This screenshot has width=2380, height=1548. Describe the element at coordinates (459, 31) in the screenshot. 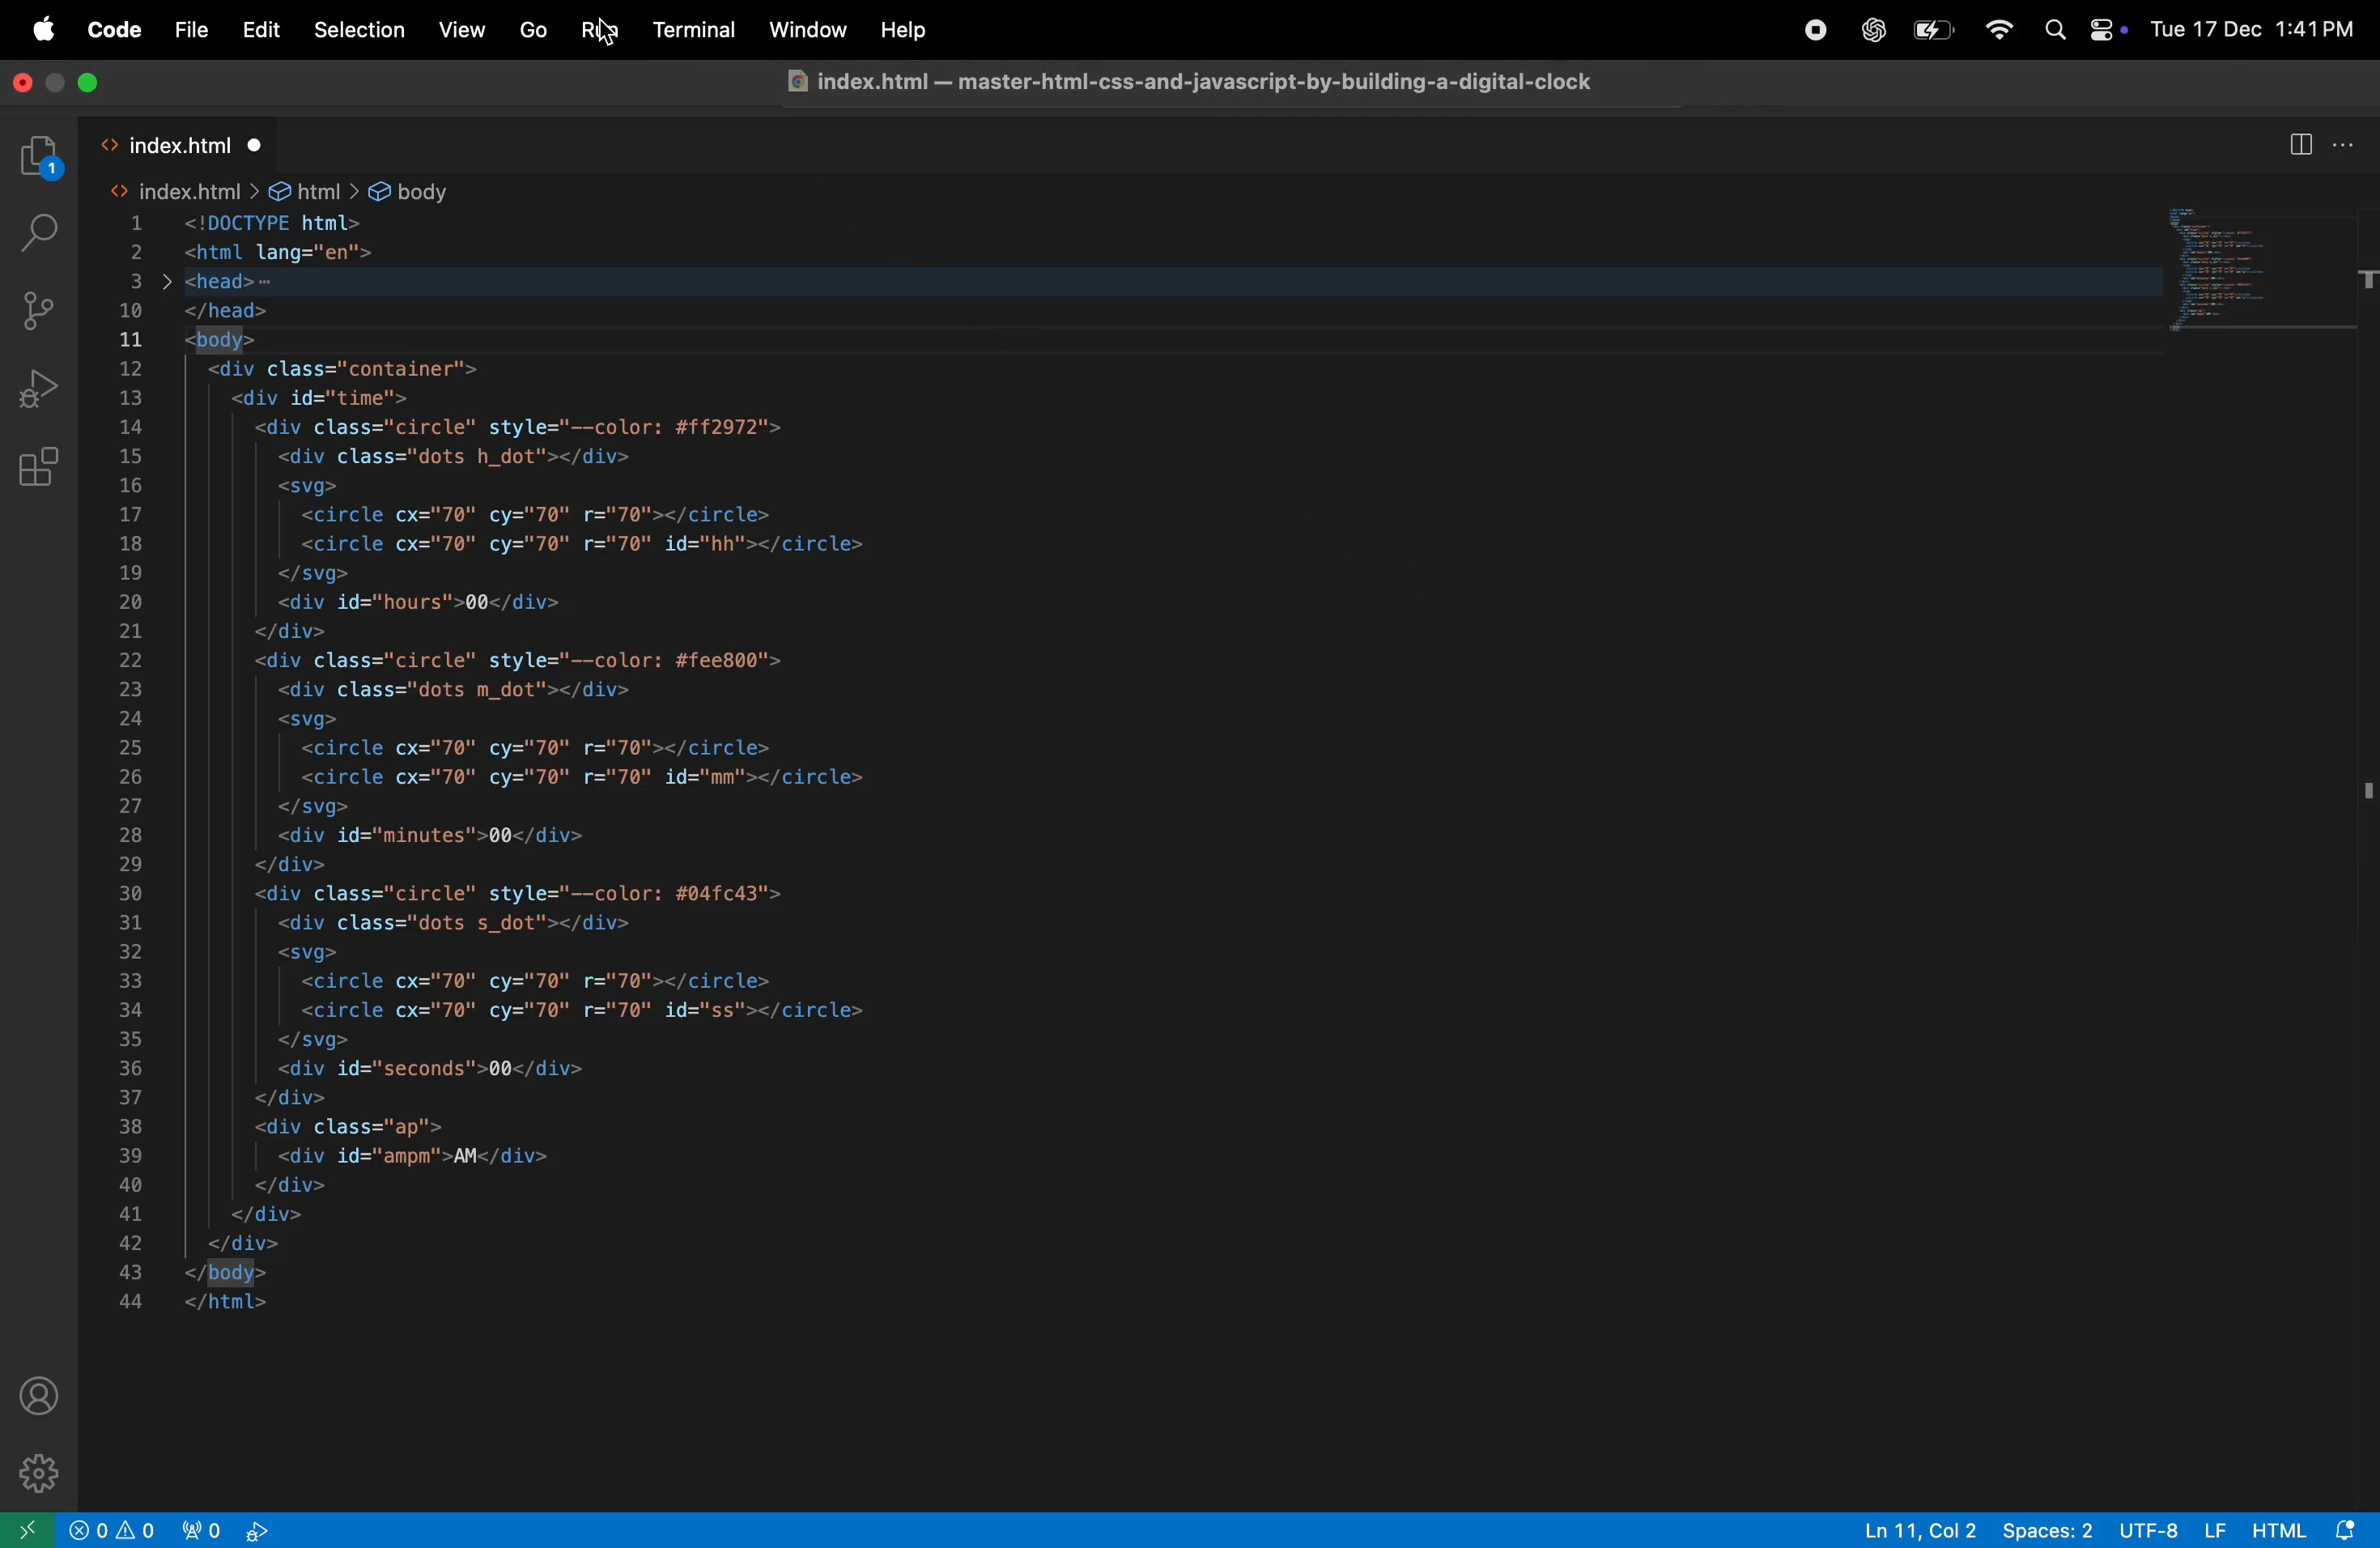

I see `View` at that location.